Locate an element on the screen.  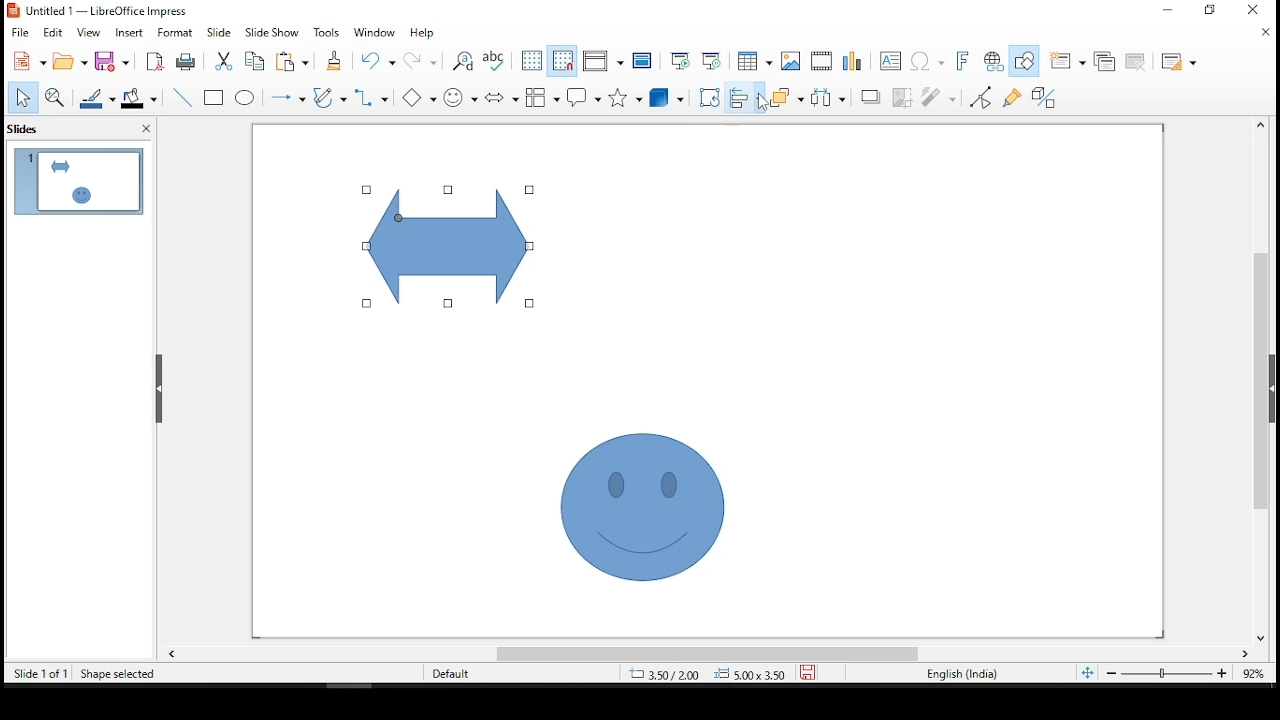
spell check is located at coordinates (494, 63).